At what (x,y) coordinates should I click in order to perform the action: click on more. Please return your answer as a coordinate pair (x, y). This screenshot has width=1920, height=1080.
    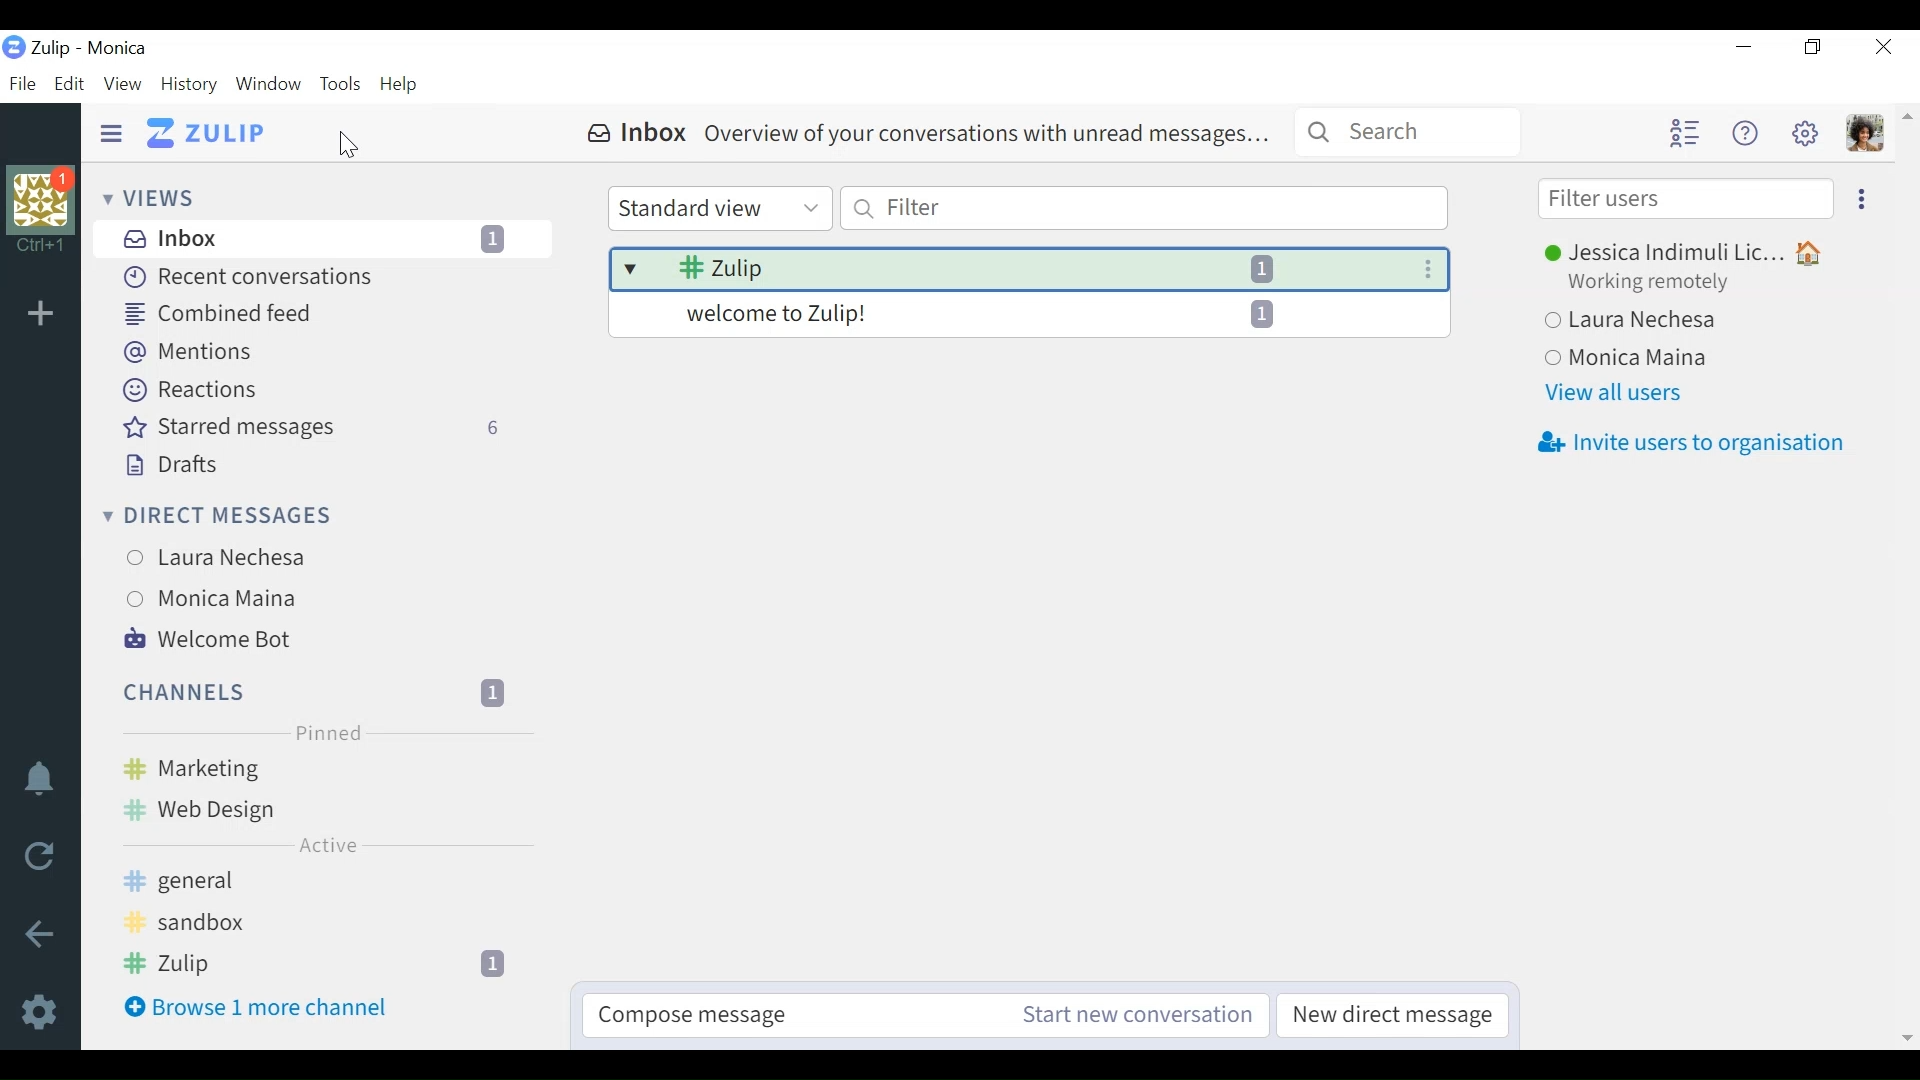
    Looking at the image, I should click on (1867, 200).